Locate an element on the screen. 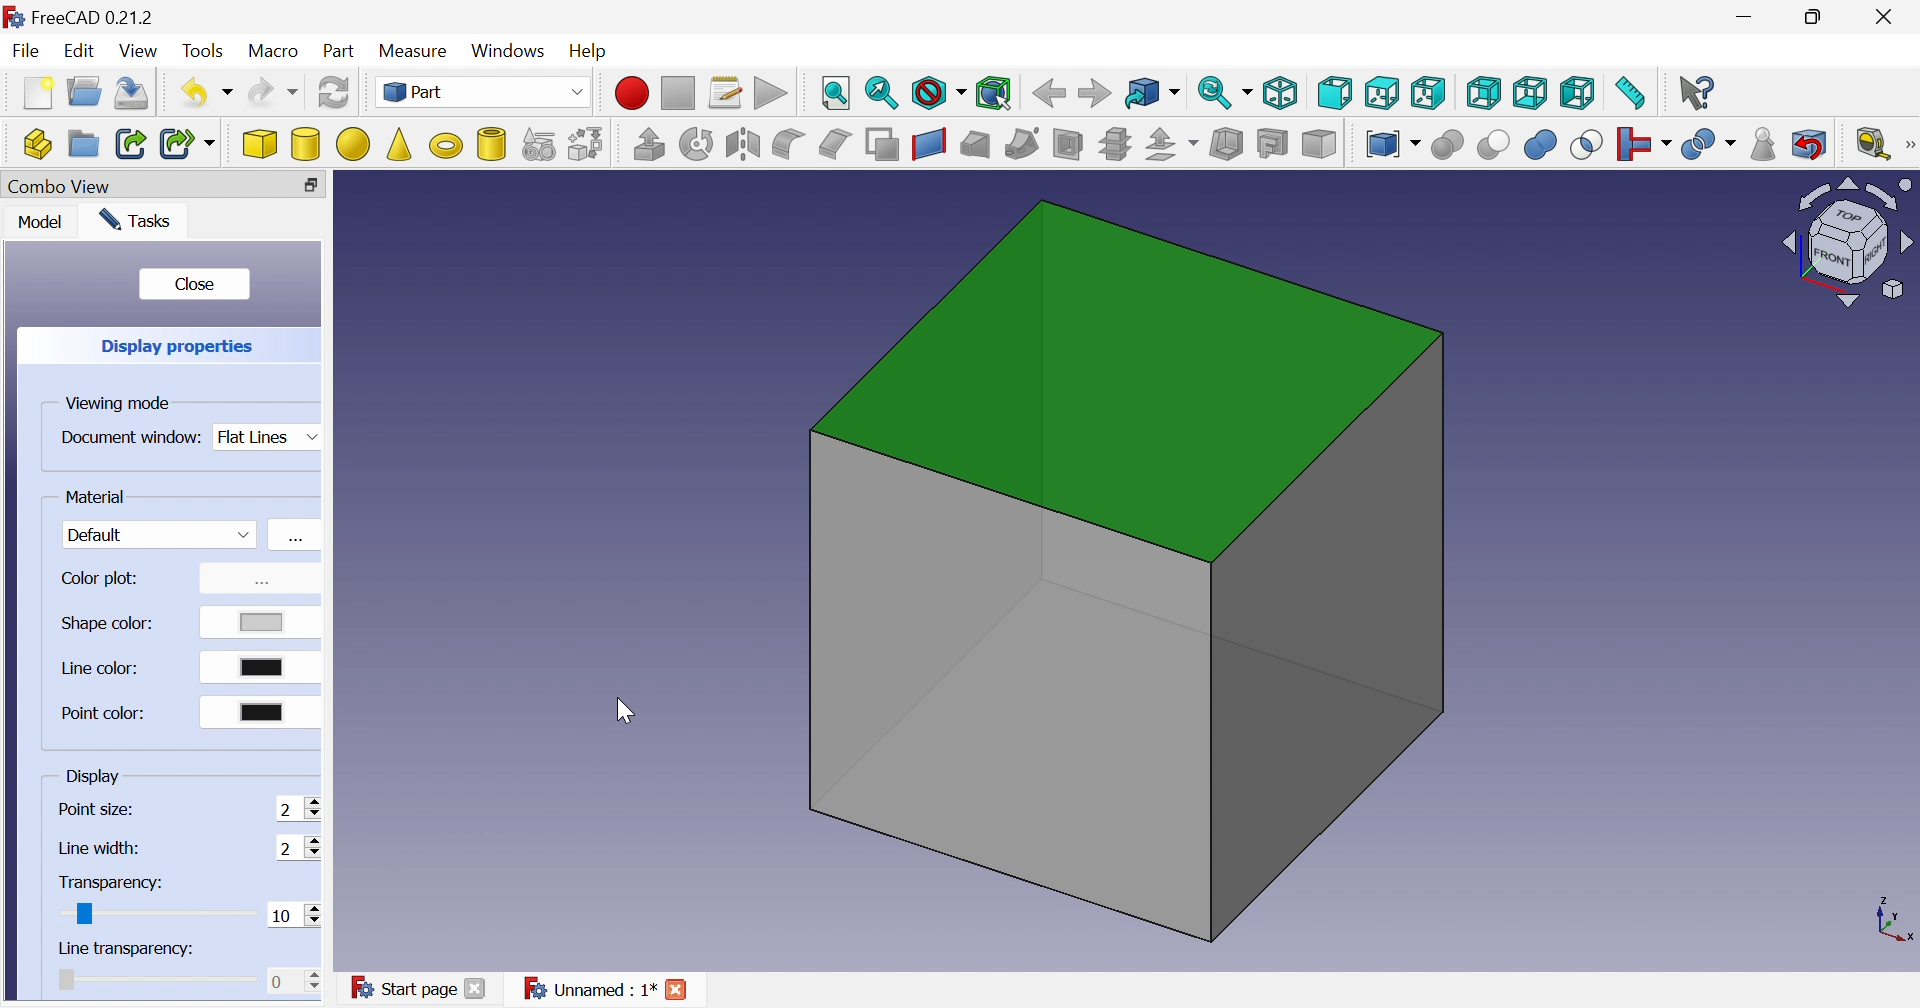 The width and height of the screenshot is (1920, 1008). Make sub-link is located at coordinates (190, 143).